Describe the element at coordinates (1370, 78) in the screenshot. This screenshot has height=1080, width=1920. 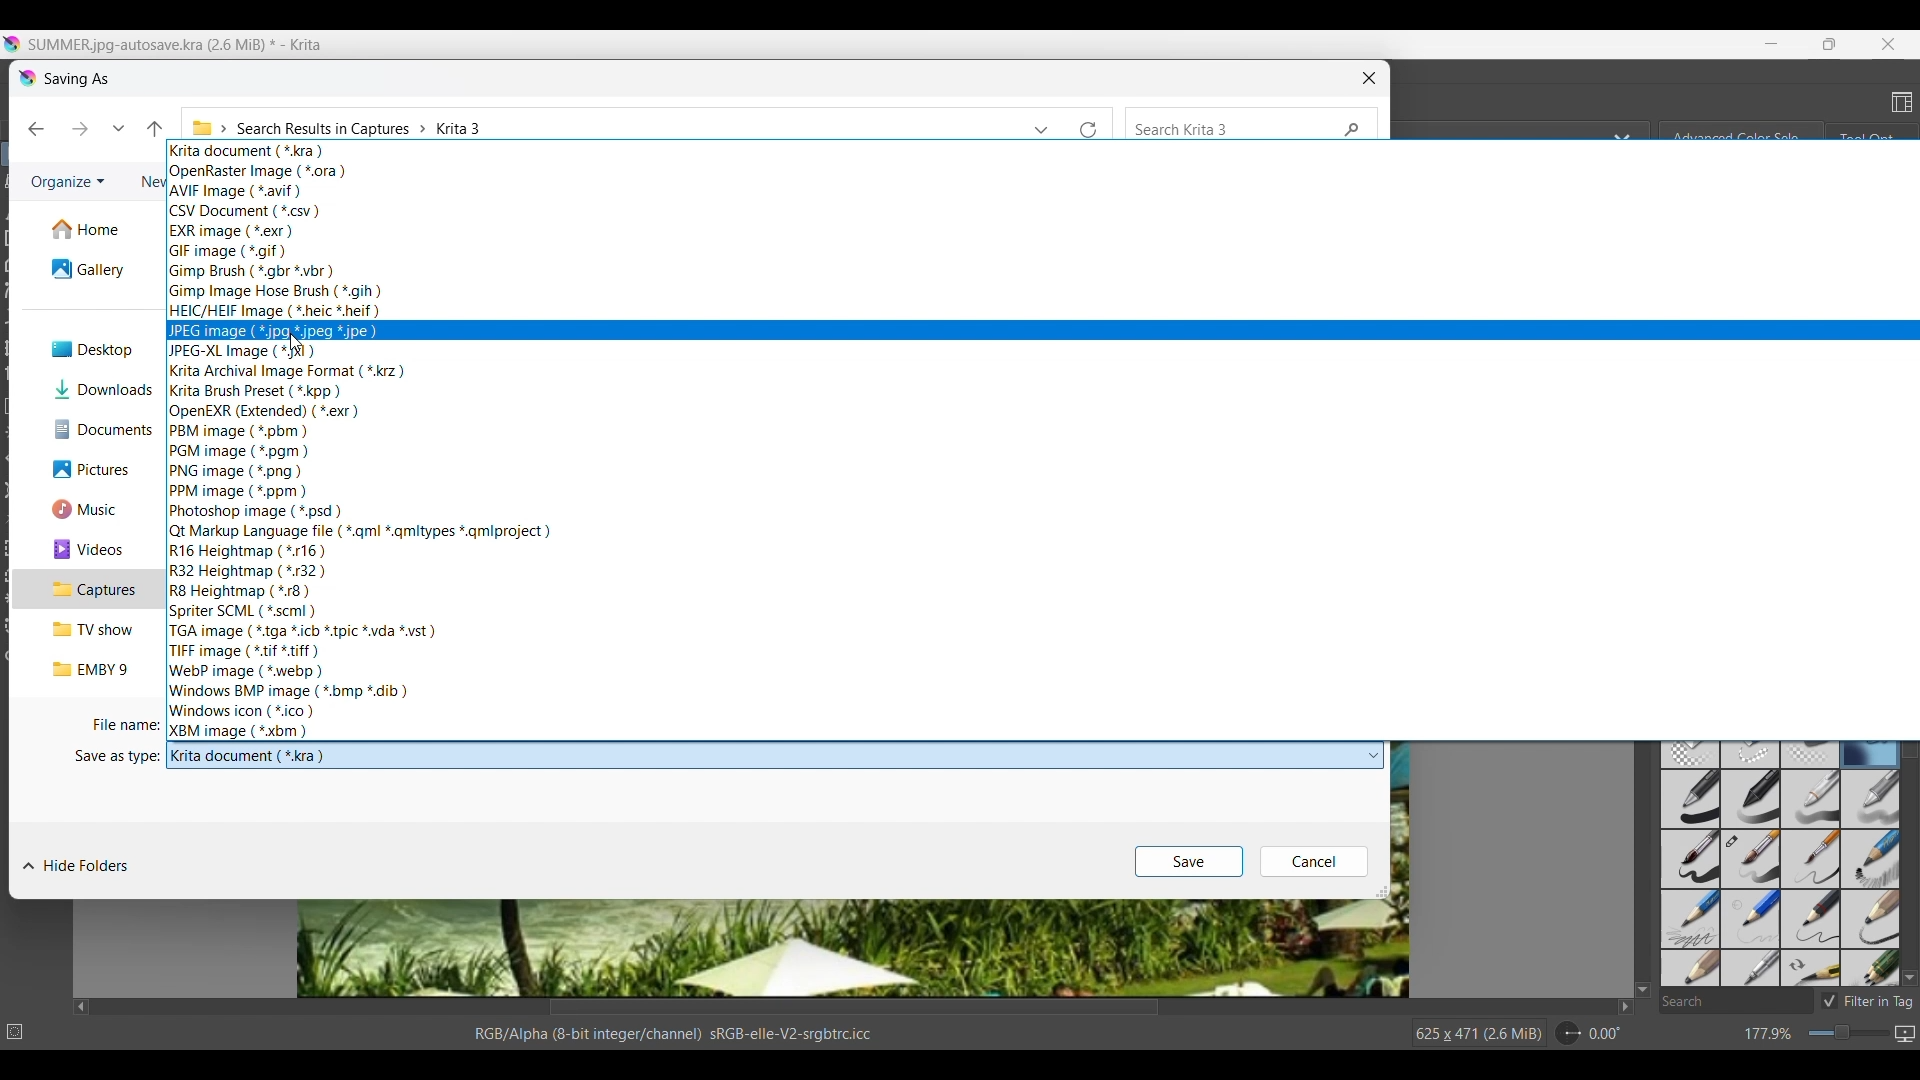
I see `Close window` at that location.